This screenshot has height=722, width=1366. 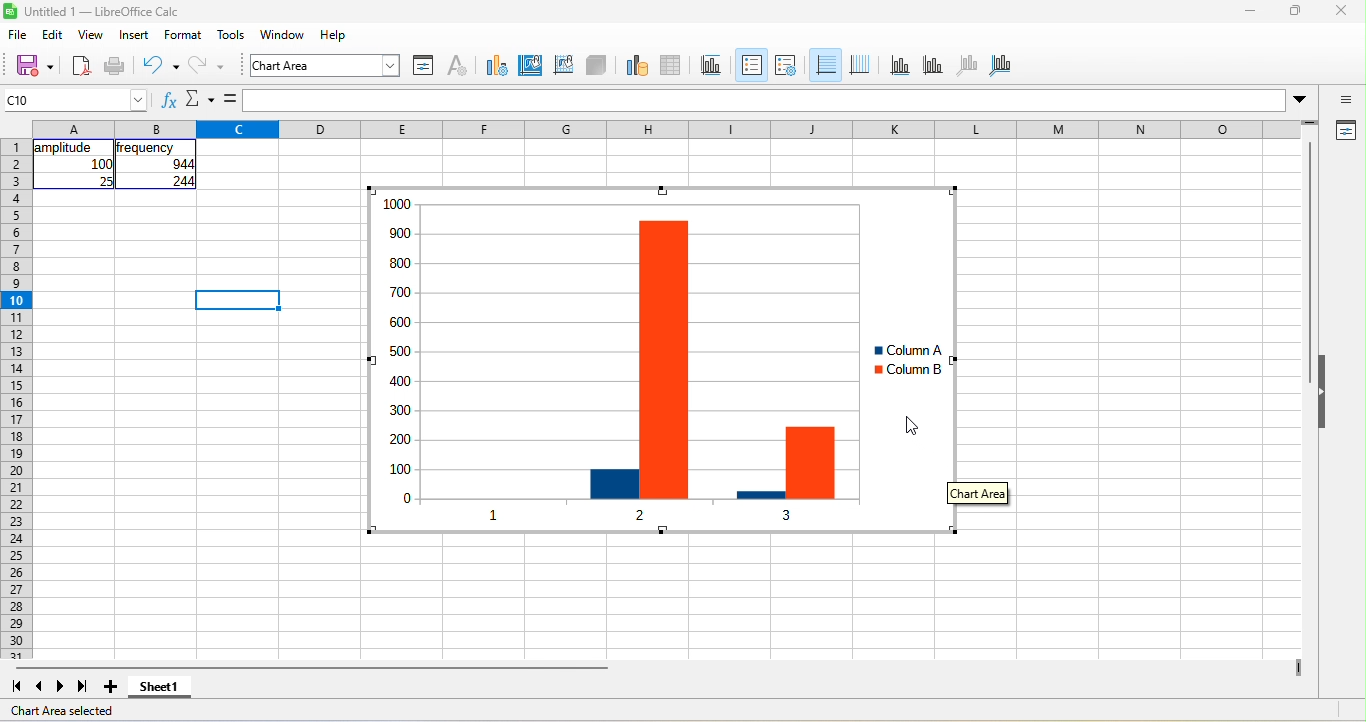 I want to click on tools, so click(x=231, y=34).